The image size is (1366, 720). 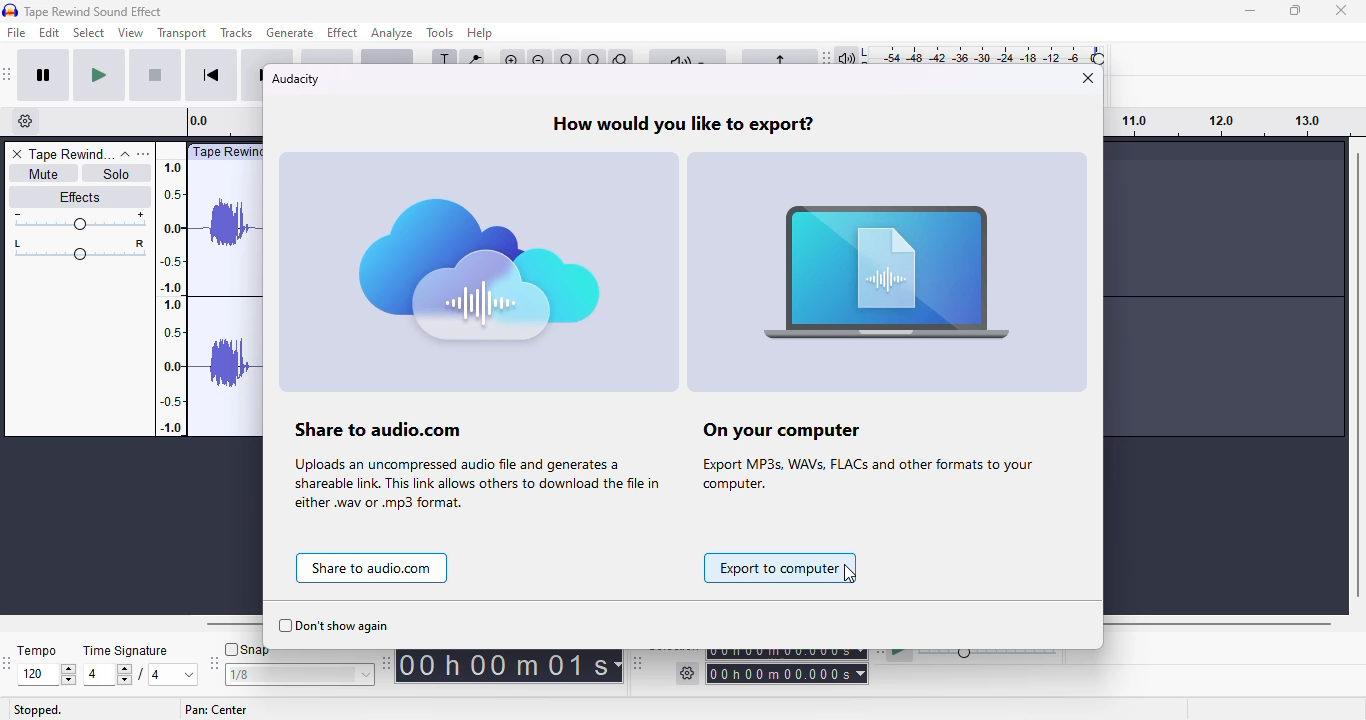 What do you see at coordinates (293, 665) in the screenshot?
I see `audacity snapping toolbar` at bounding box center [293, 665].